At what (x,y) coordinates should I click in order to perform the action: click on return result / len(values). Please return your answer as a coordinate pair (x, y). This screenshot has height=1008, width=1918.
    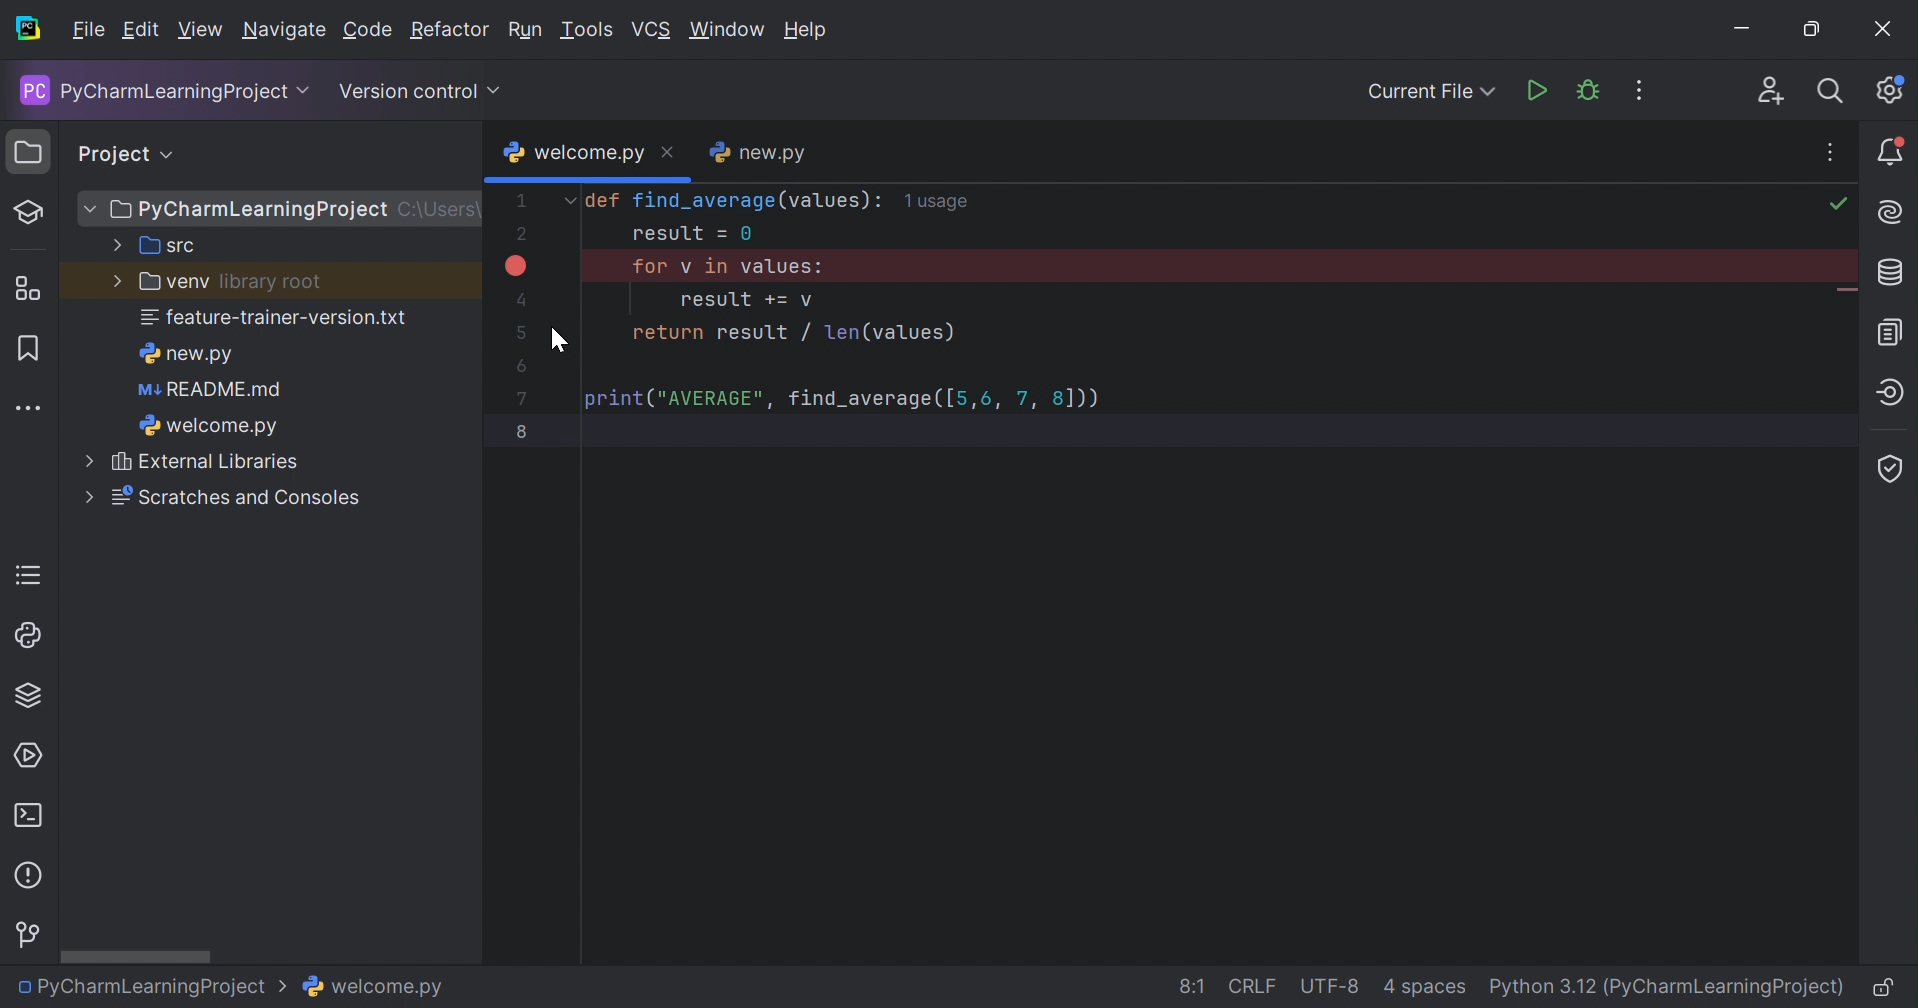
    Looking at the image, I should click on (795, 334).